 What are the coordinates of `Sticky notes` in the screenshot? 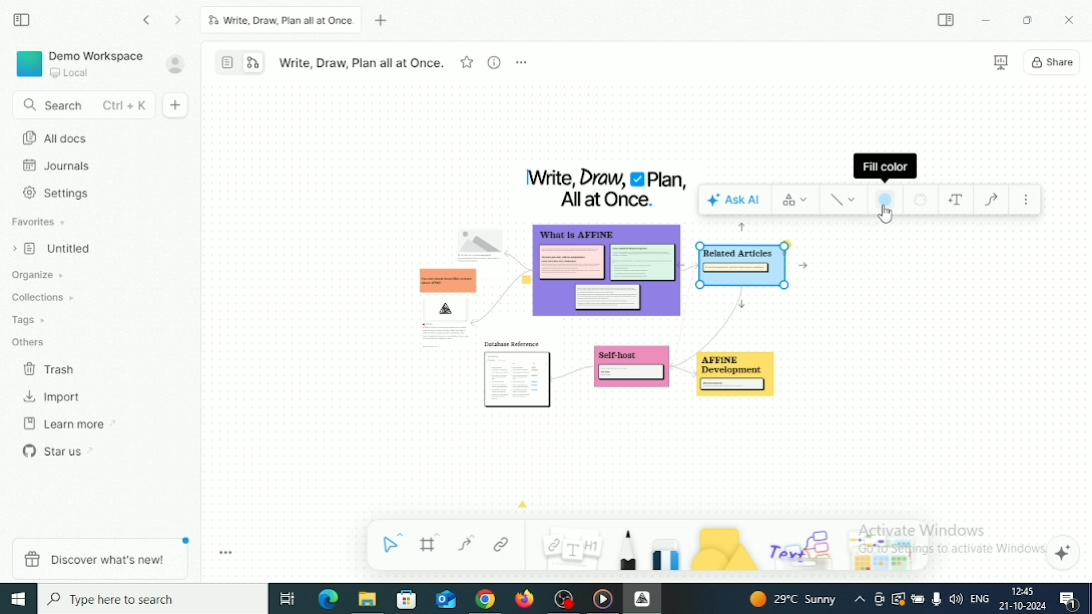 It's located at (632, 371).